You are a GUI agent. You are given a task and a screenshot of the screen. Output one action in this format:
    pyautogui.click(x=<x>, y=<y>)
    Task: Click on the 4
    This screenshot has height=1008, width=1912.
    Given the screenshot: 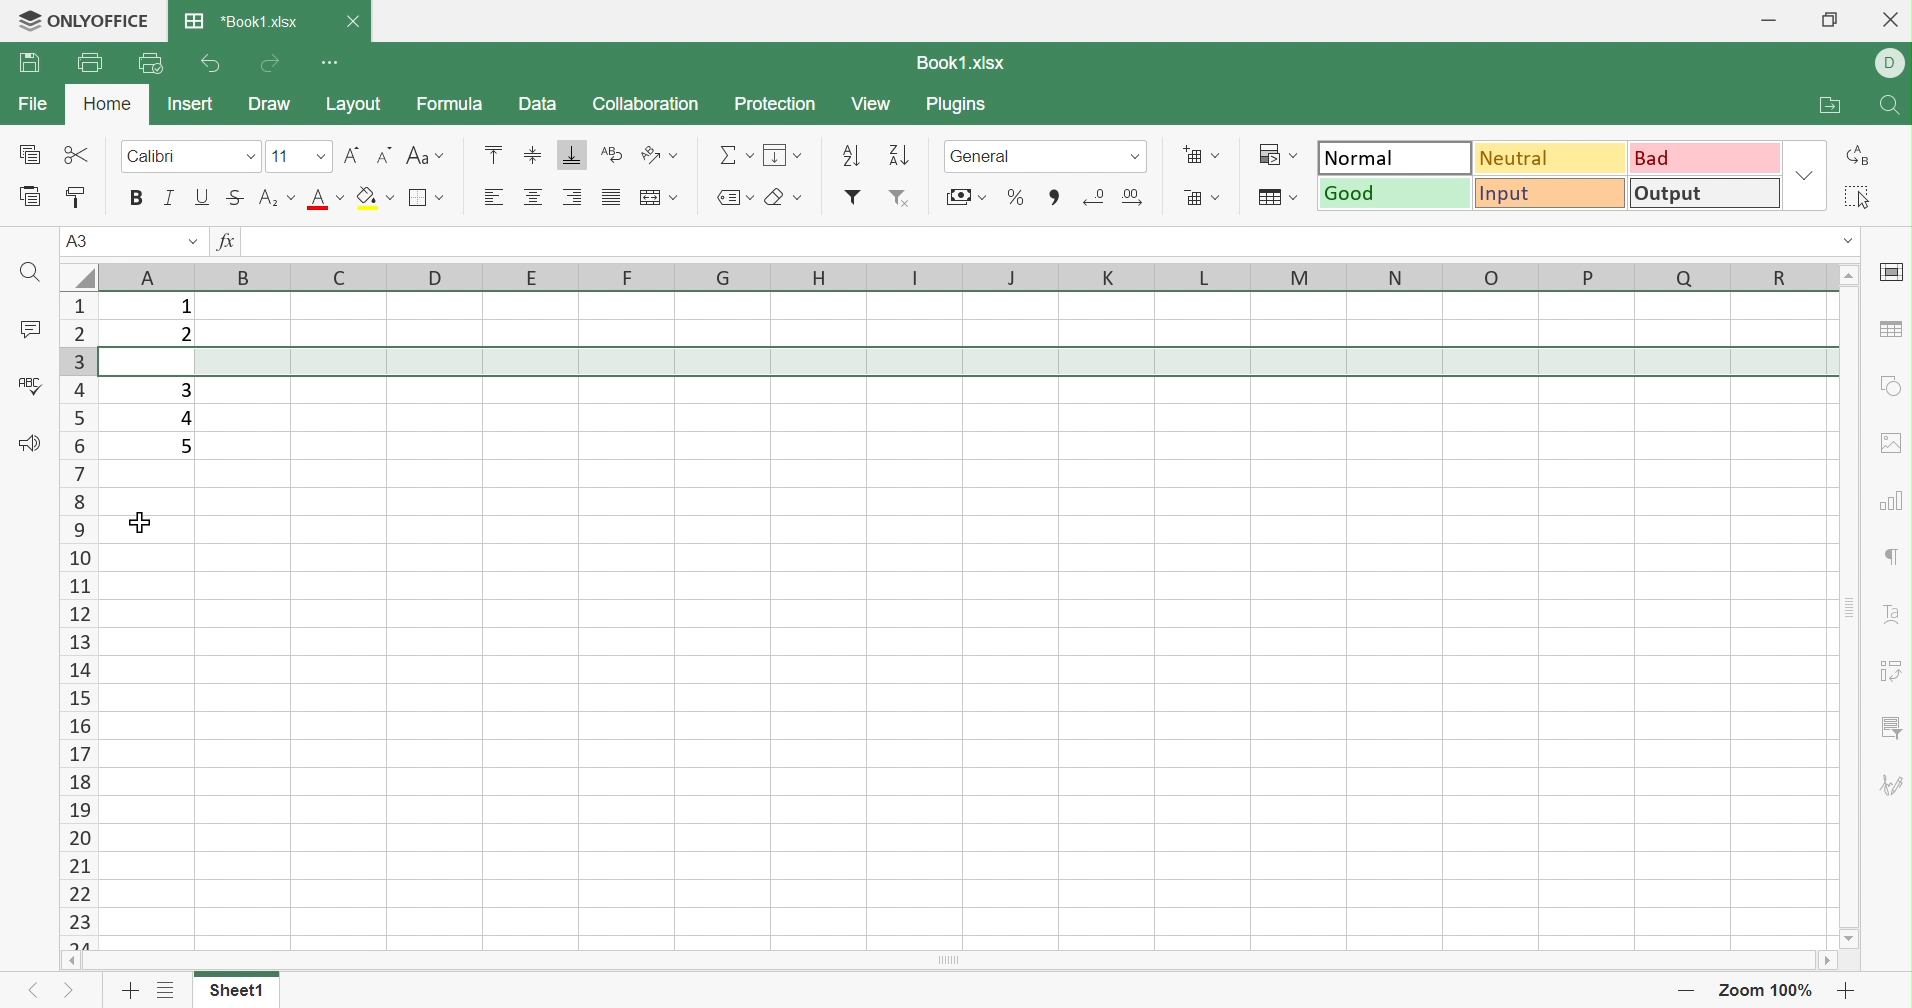 What is the action you would take?
    pyautogui.click(x=183, y=418)
    